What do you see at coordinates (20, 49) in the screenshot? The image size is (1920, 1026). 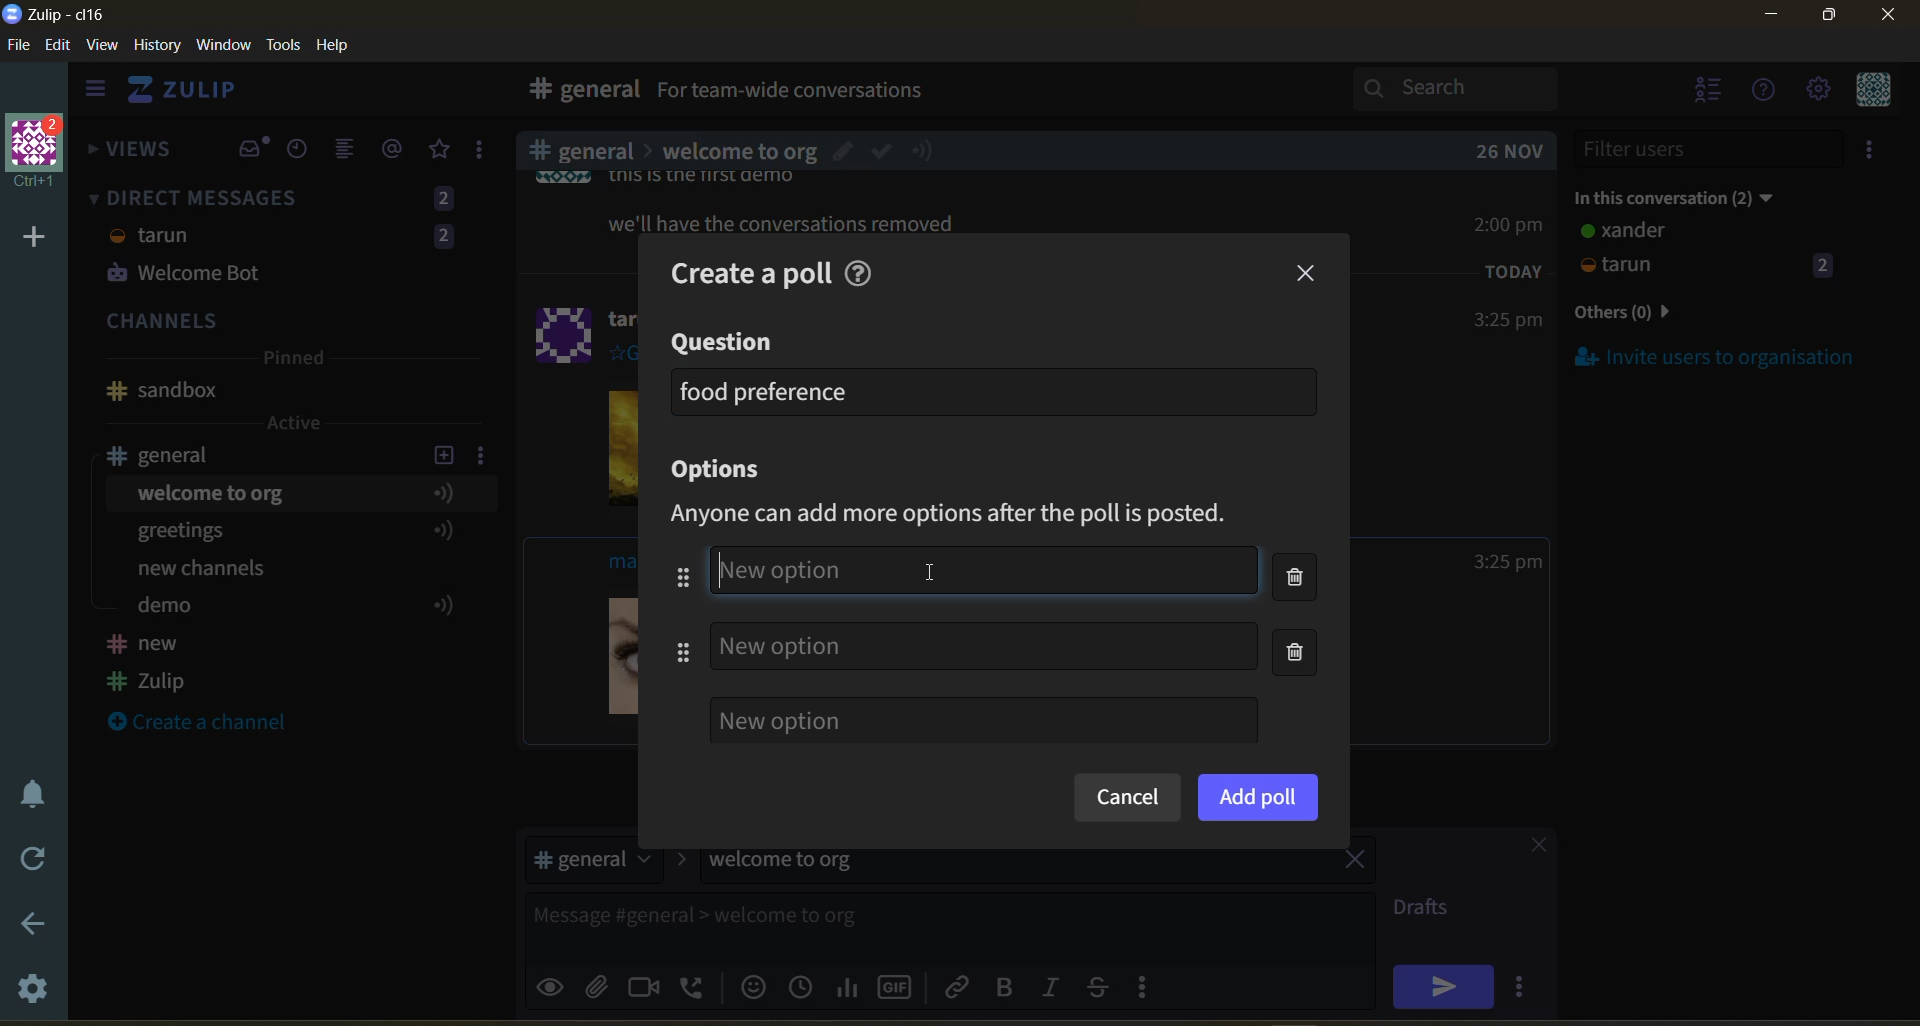 I see `file` at bounding box center [20, 49].